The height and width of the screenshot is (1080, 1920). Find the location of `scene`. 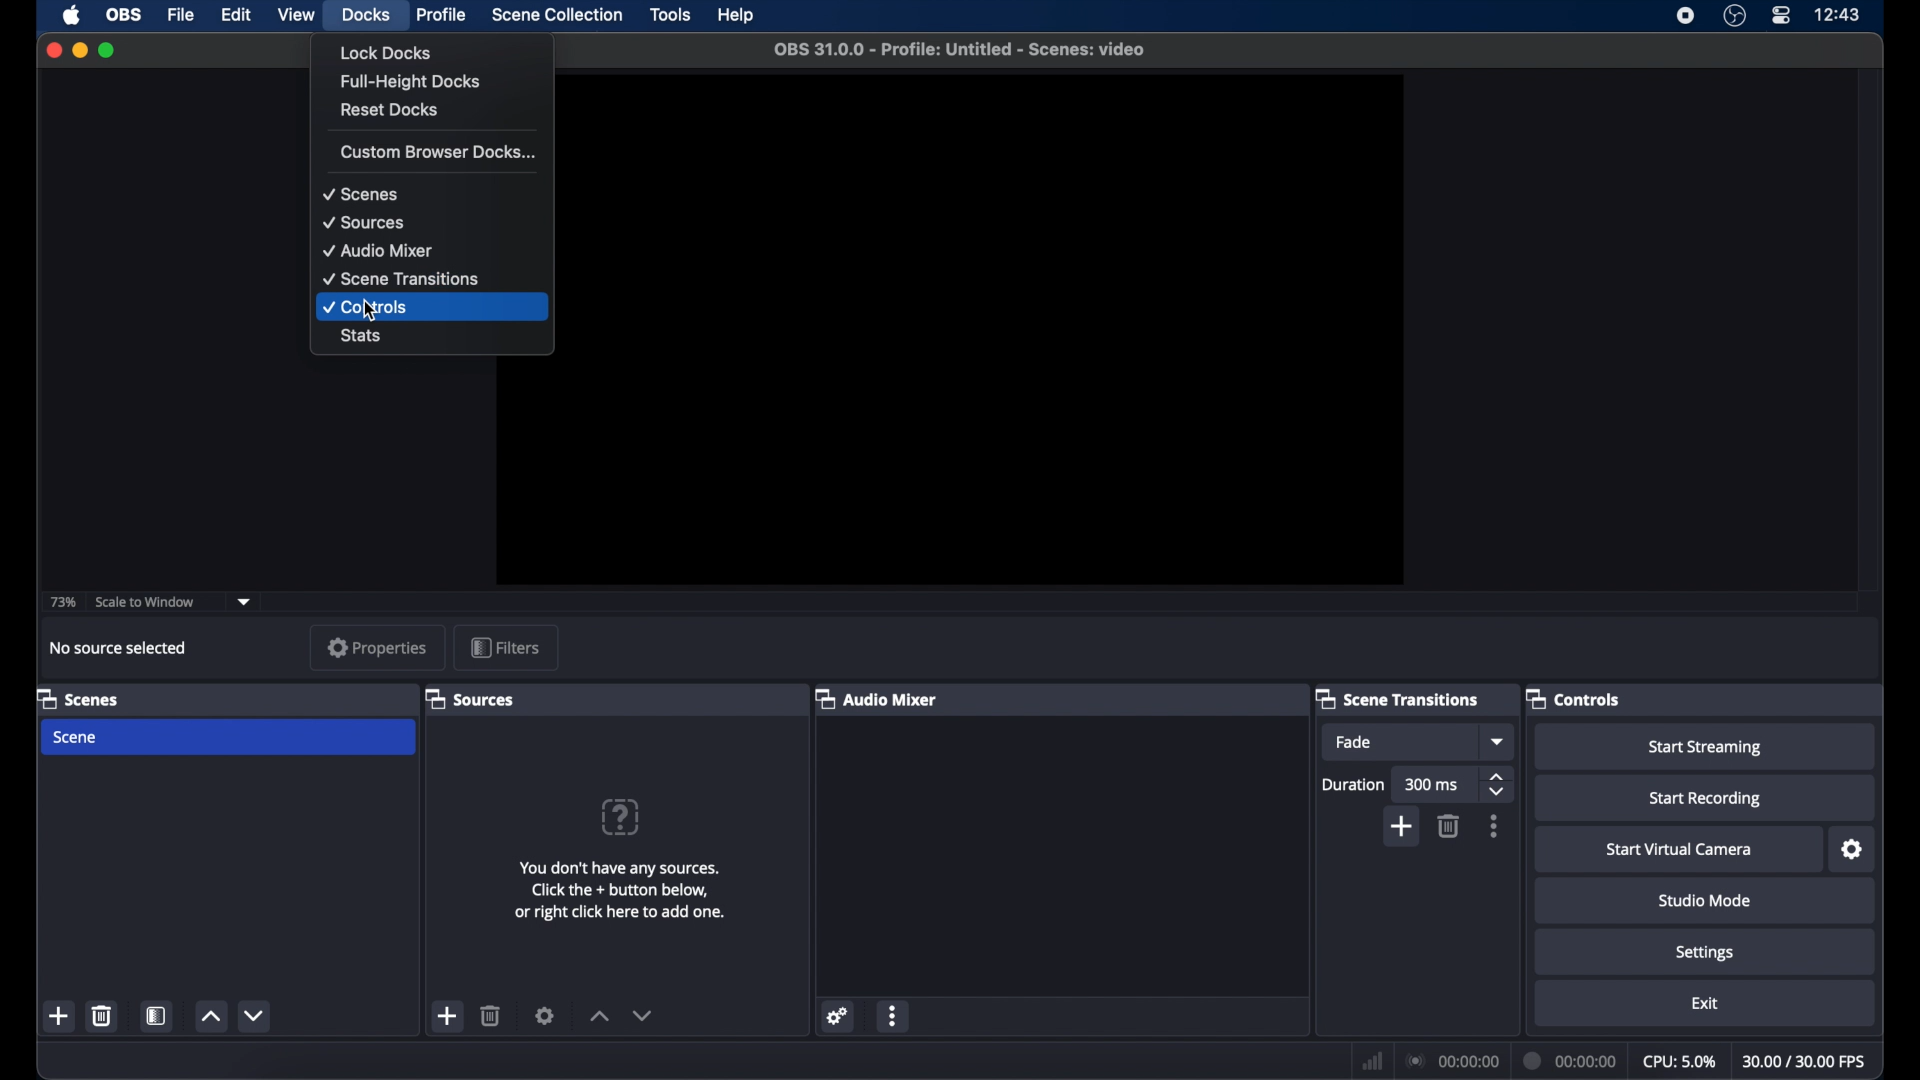

scene is located at coordinates (77, 738).